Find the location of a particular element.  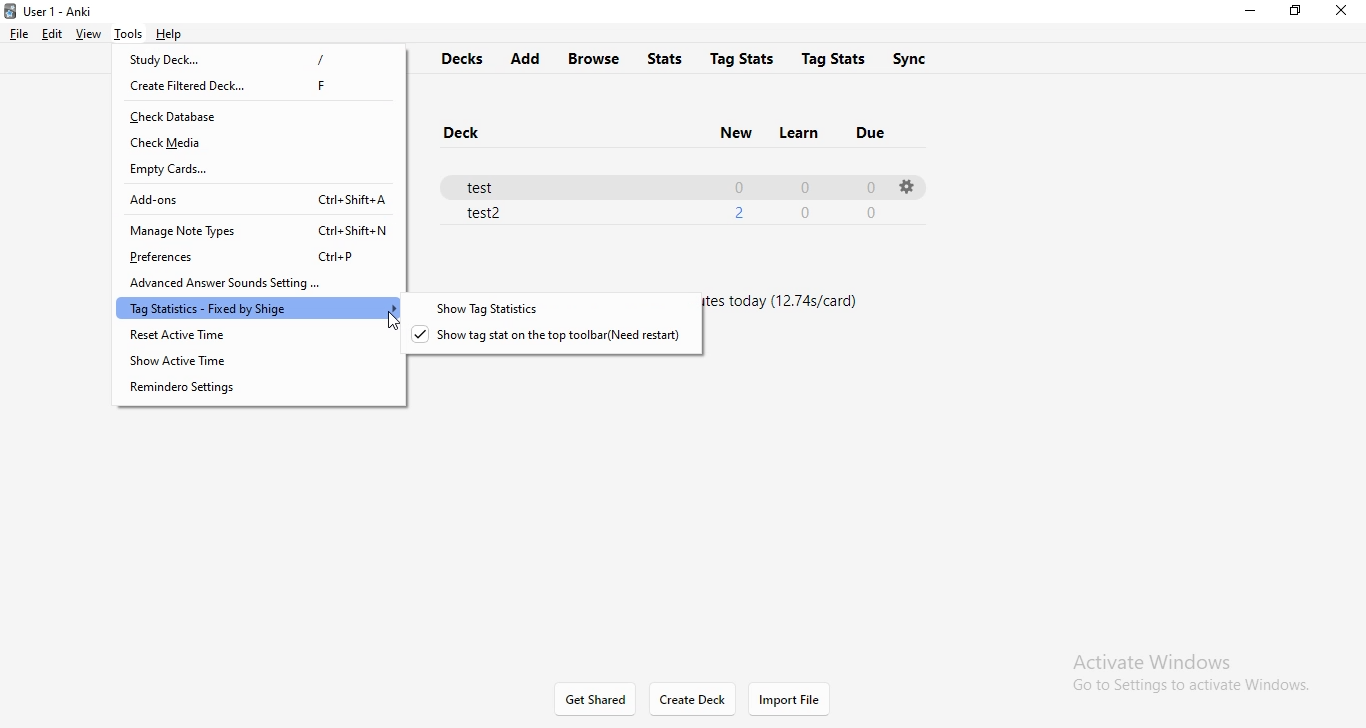

add ons is located at coordinates (259, 200).